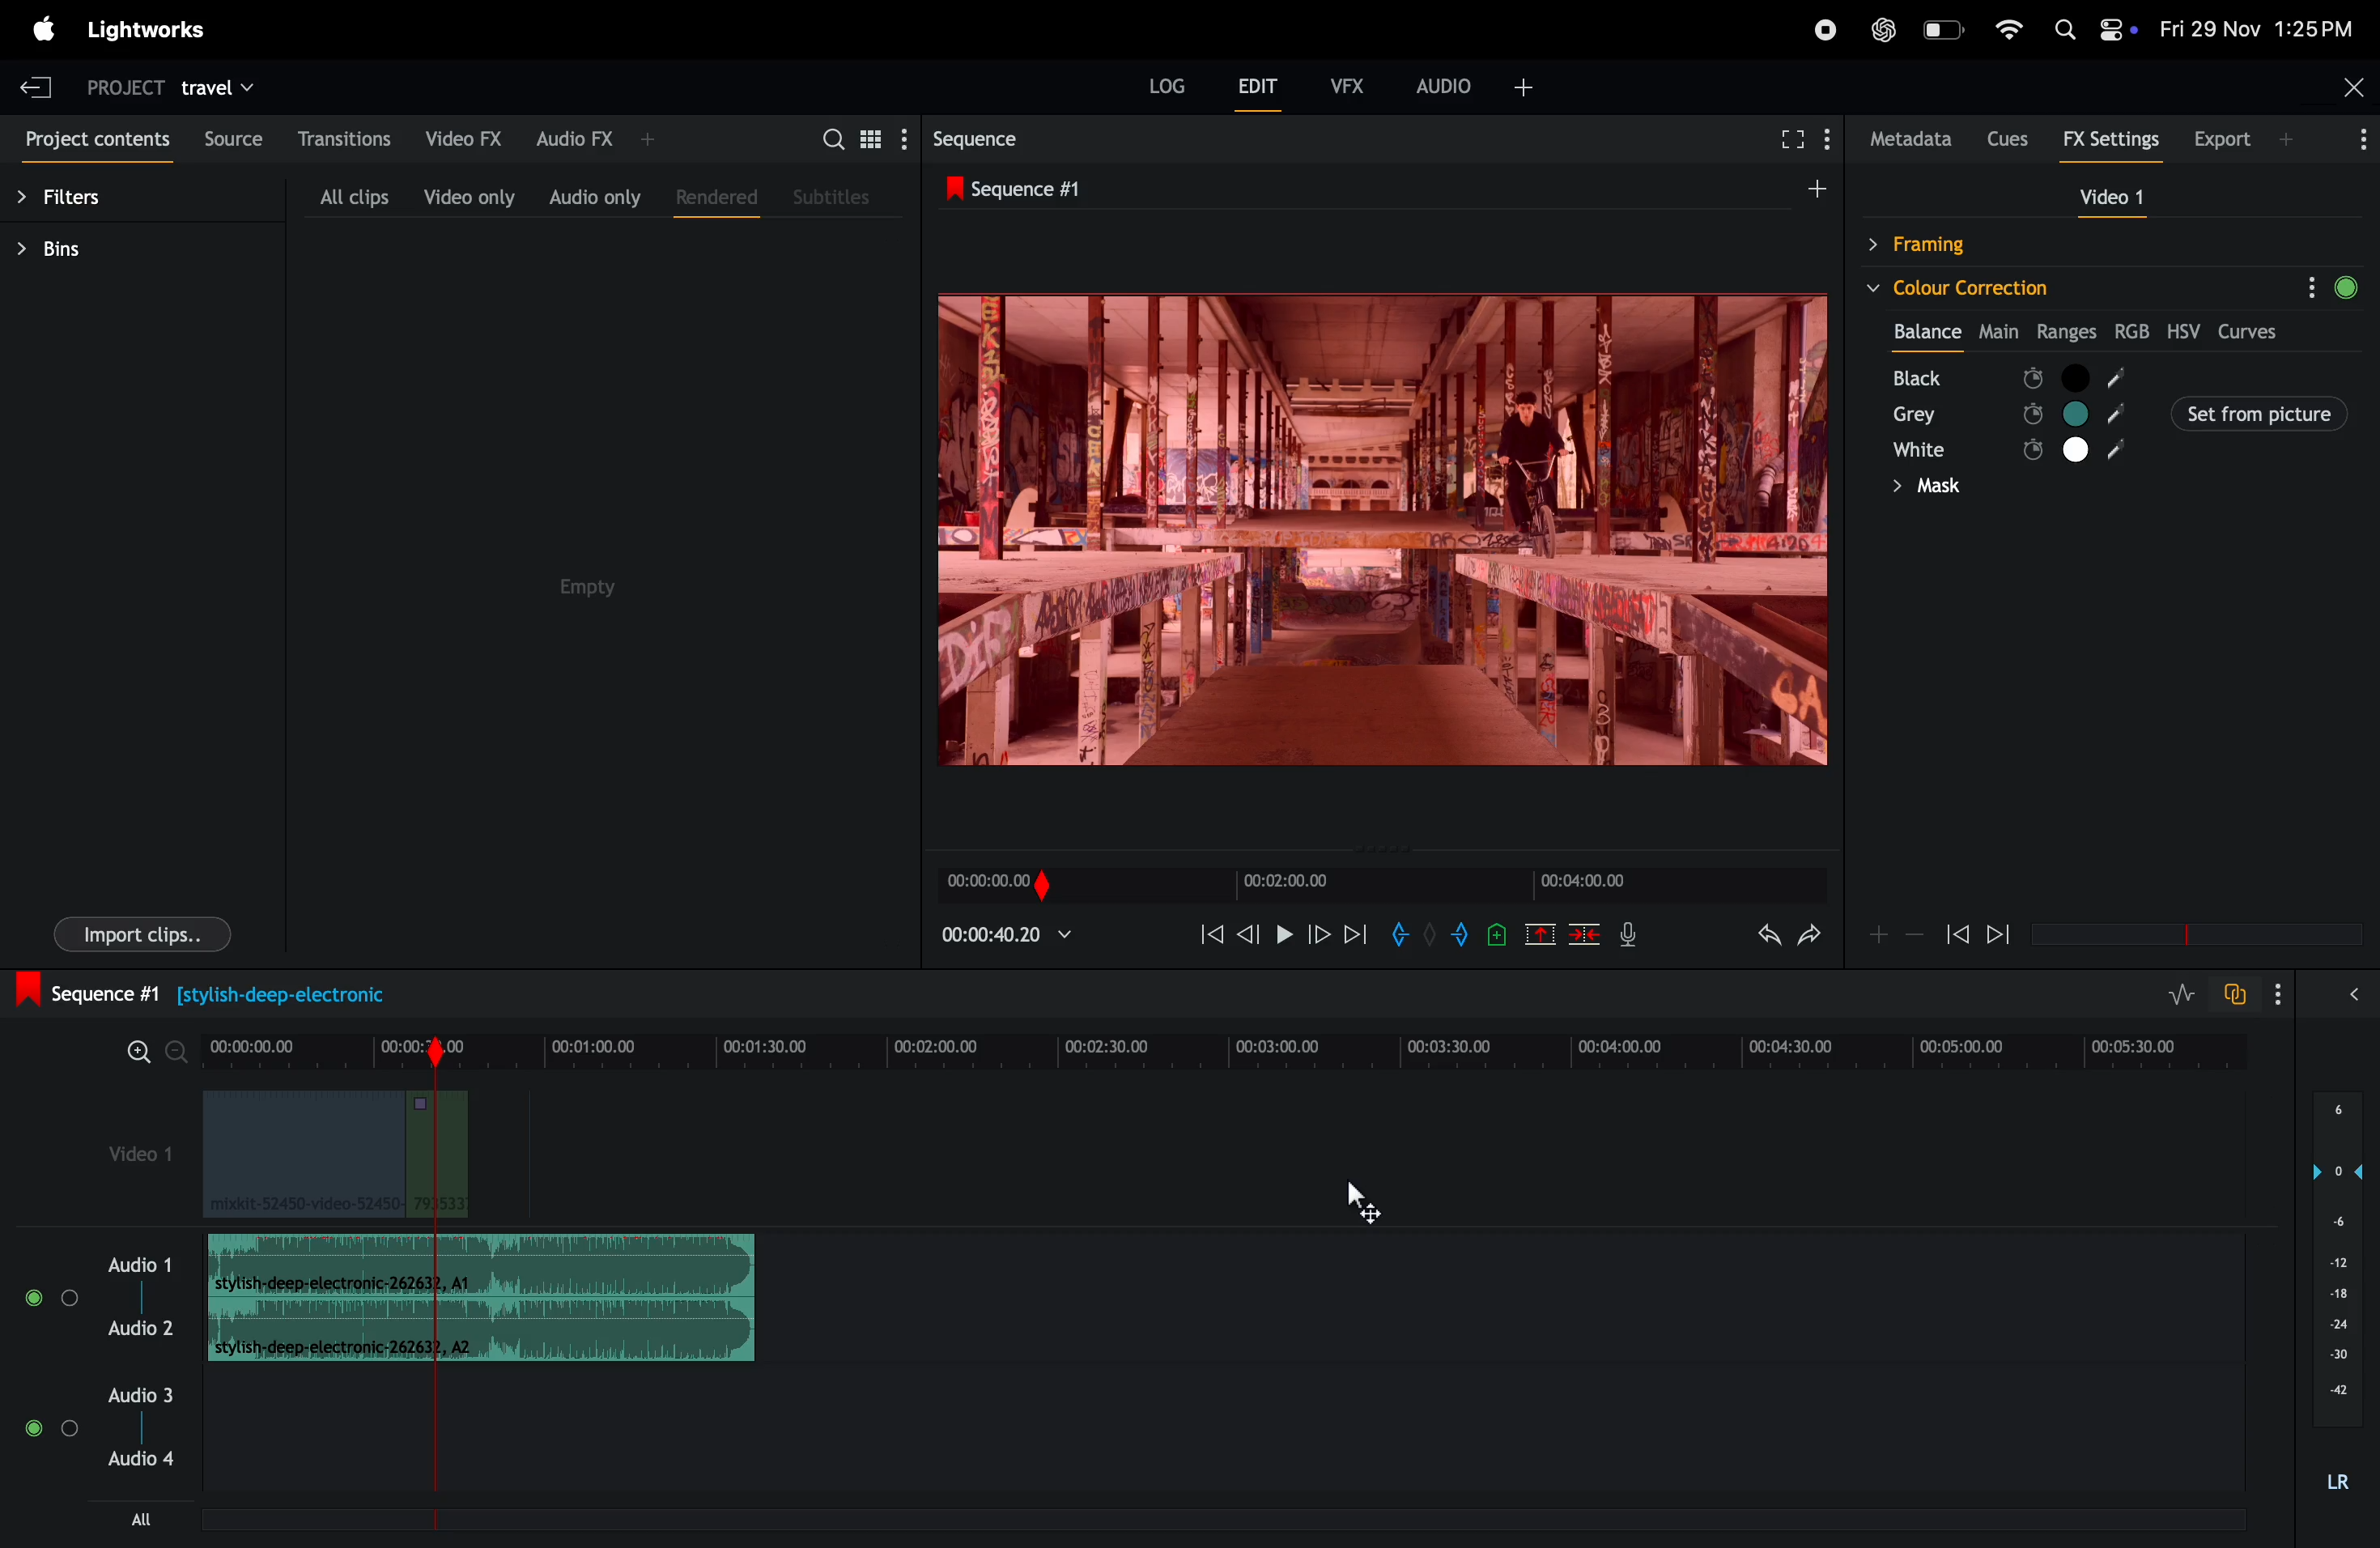  What do you see at coordinates (1378, 886) in the screenshot?
I see `time frame` at bounding box center [1378, 886].